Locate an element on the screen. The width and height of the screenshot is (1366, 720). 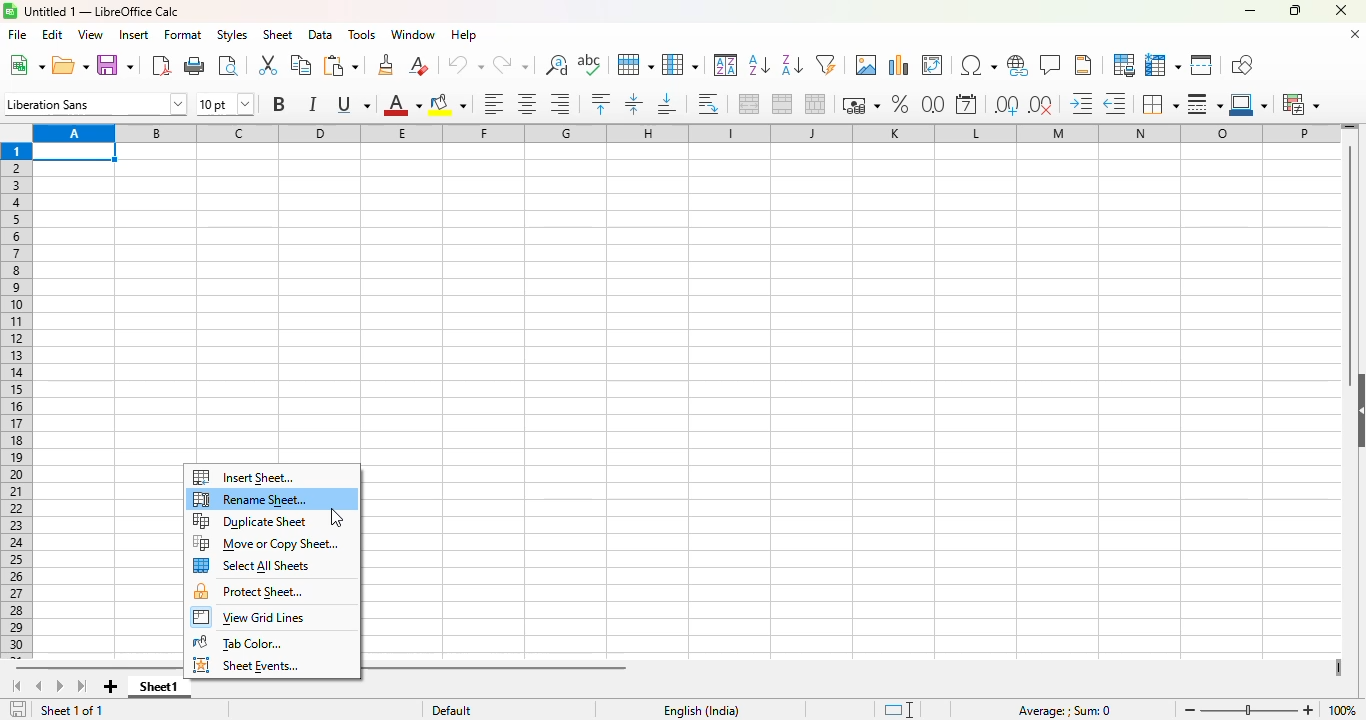
format as percent is located at coordinates (902, 103).